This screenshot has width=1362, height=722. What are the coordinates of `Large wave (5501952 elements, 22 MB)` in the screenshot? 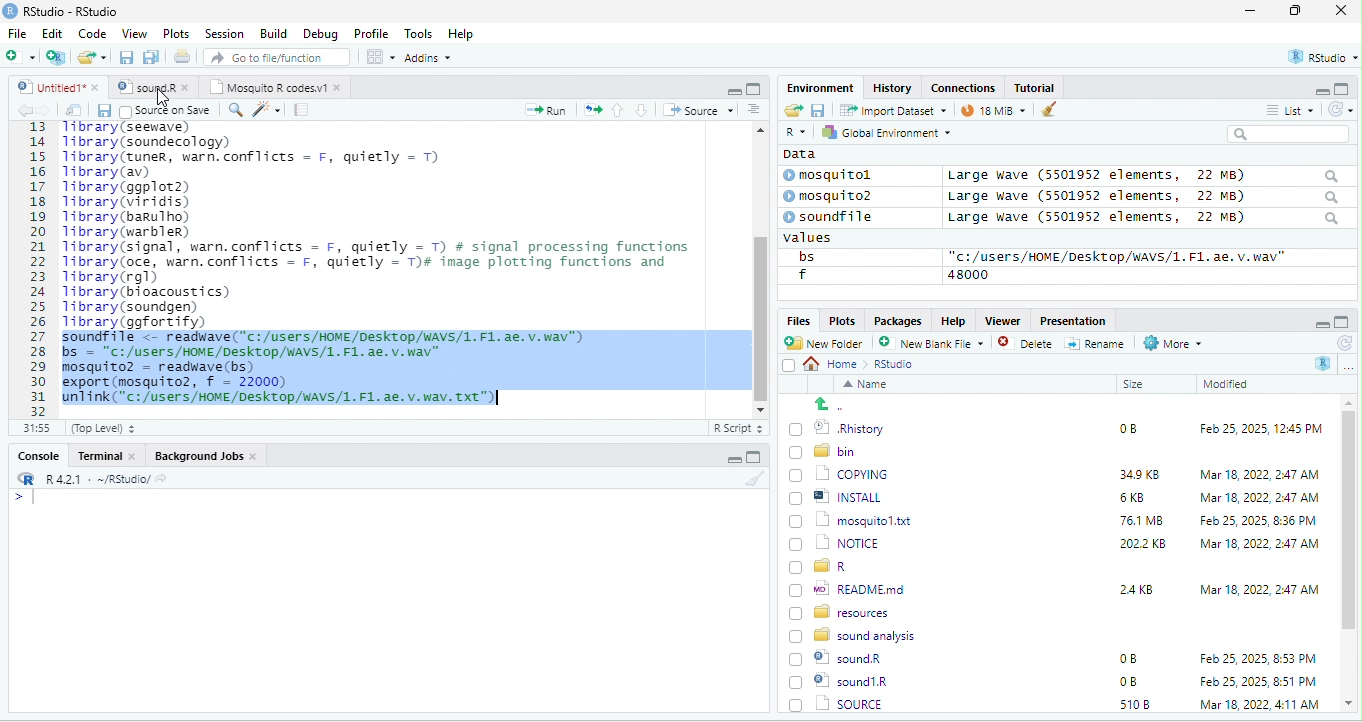 It's located at (1142, 175).